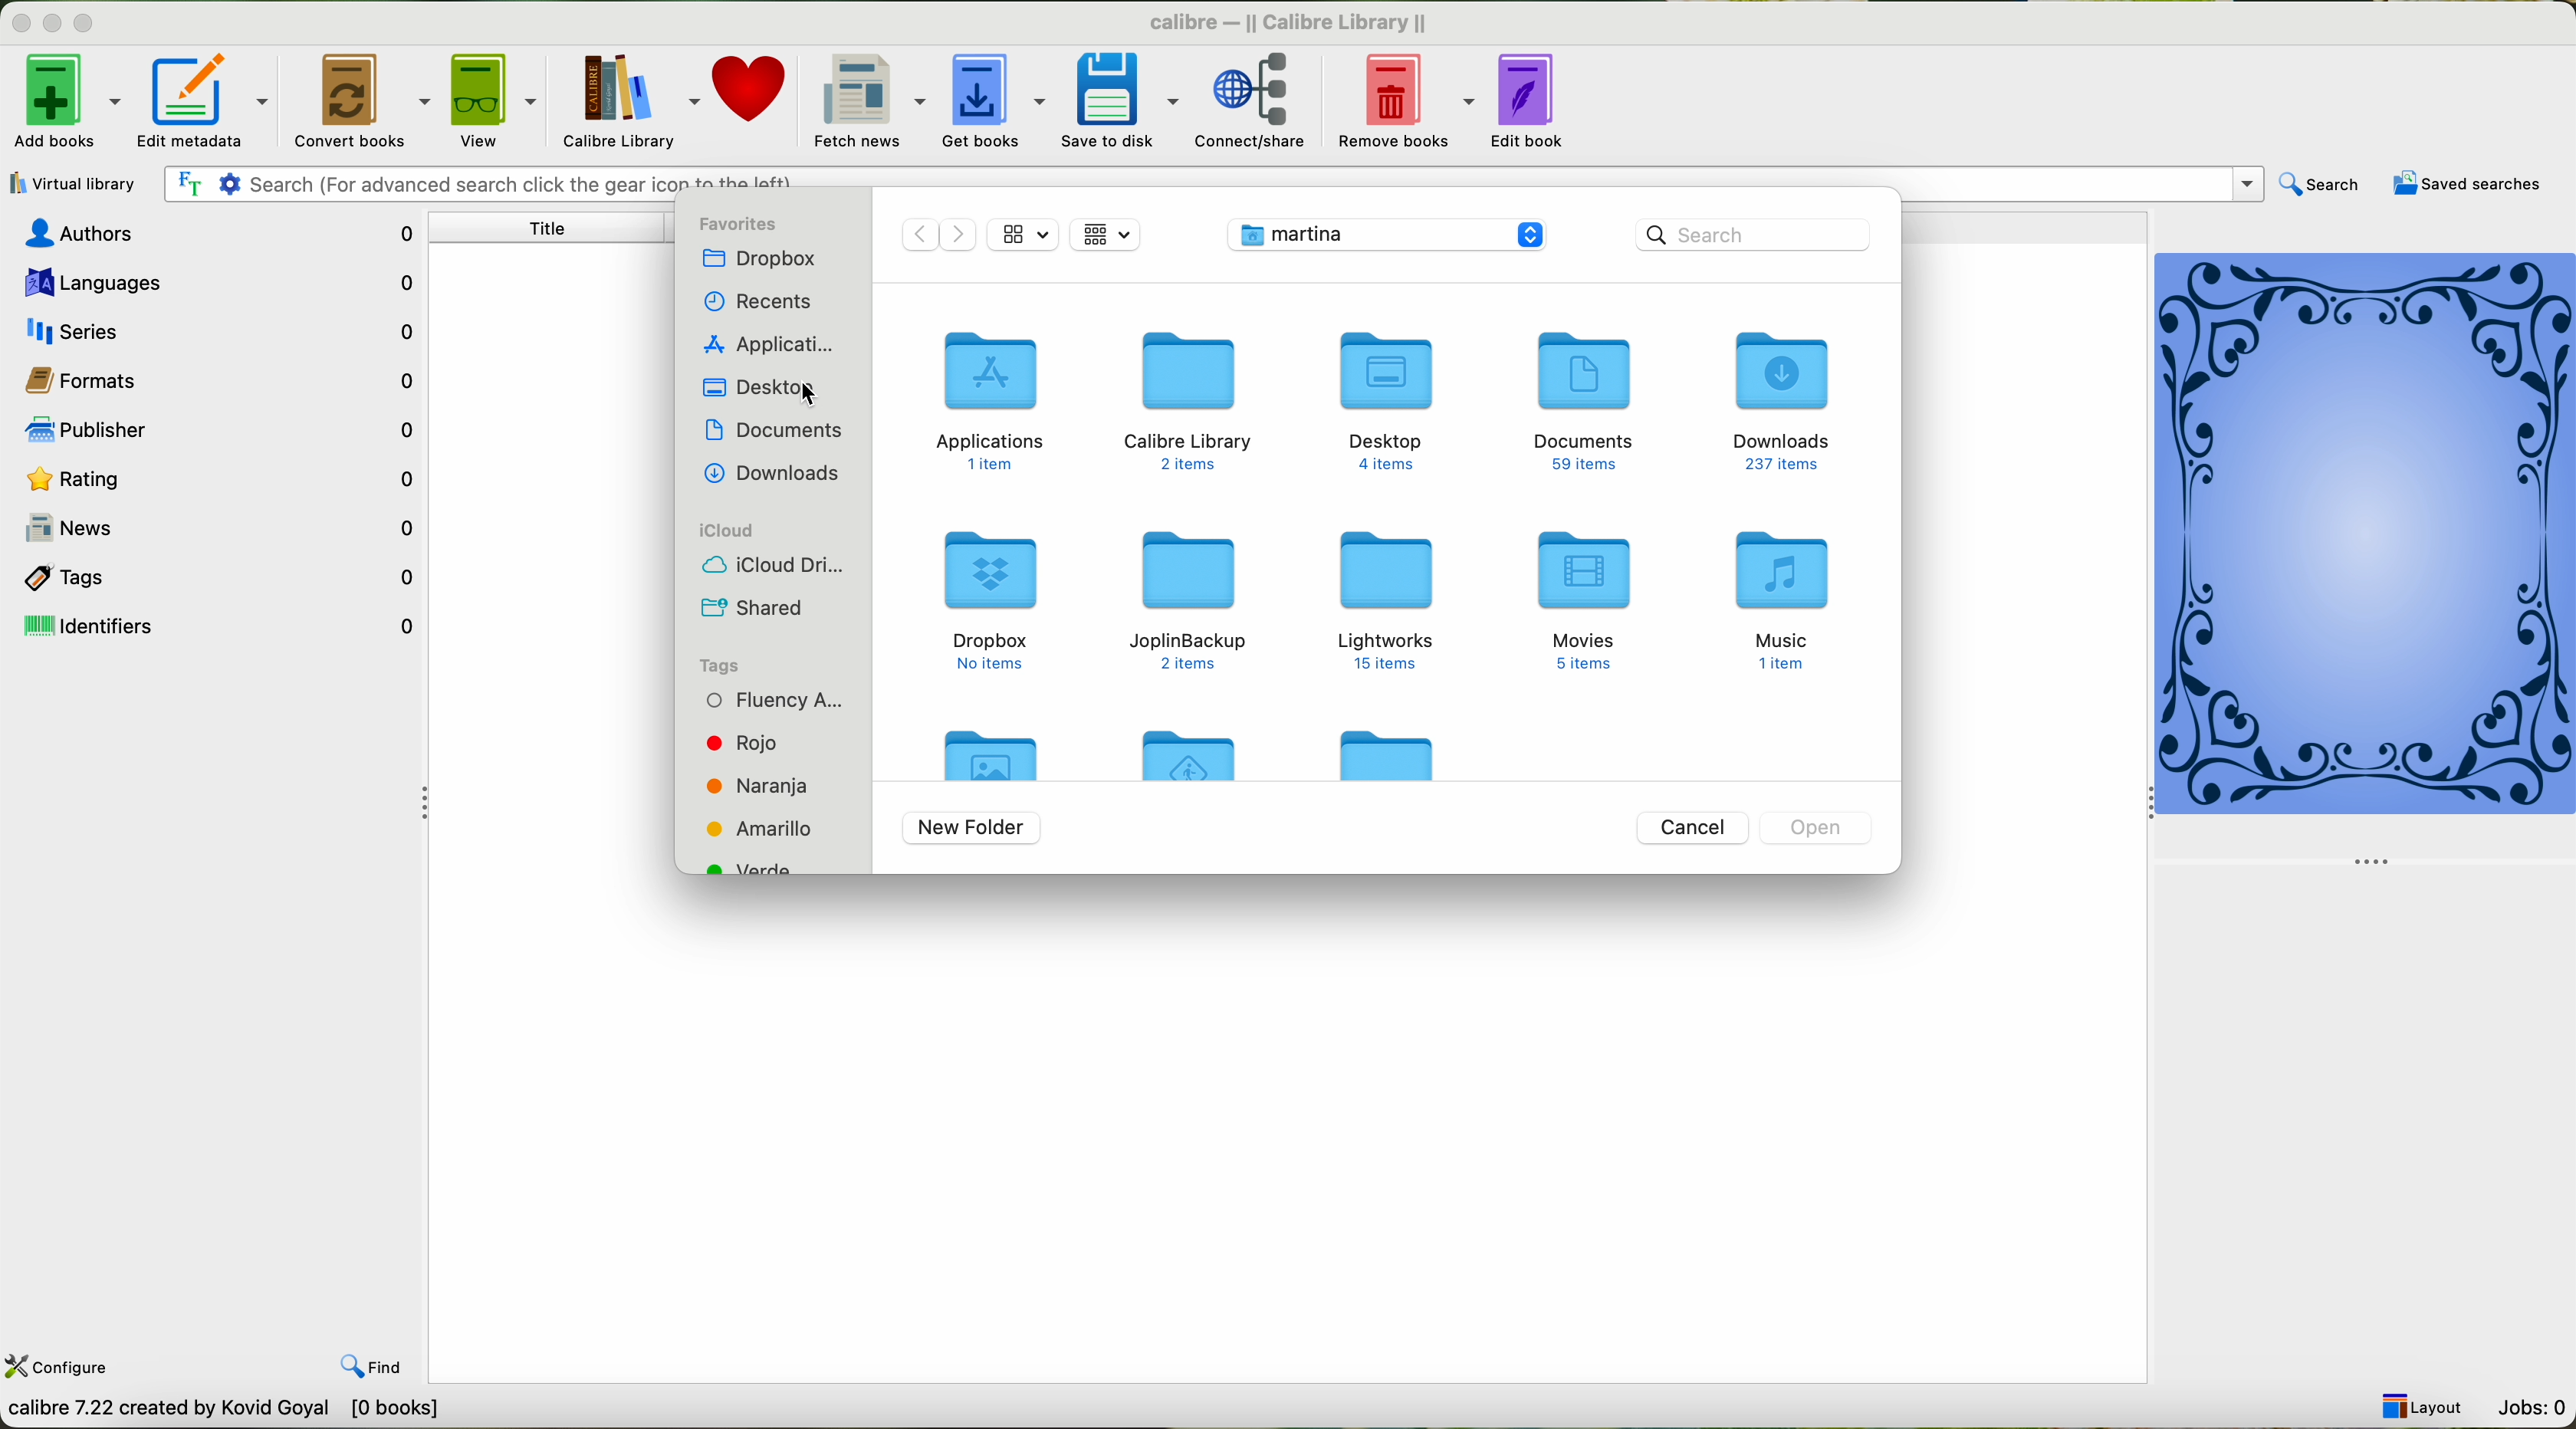  I want to click on find, so click(380, 1367).